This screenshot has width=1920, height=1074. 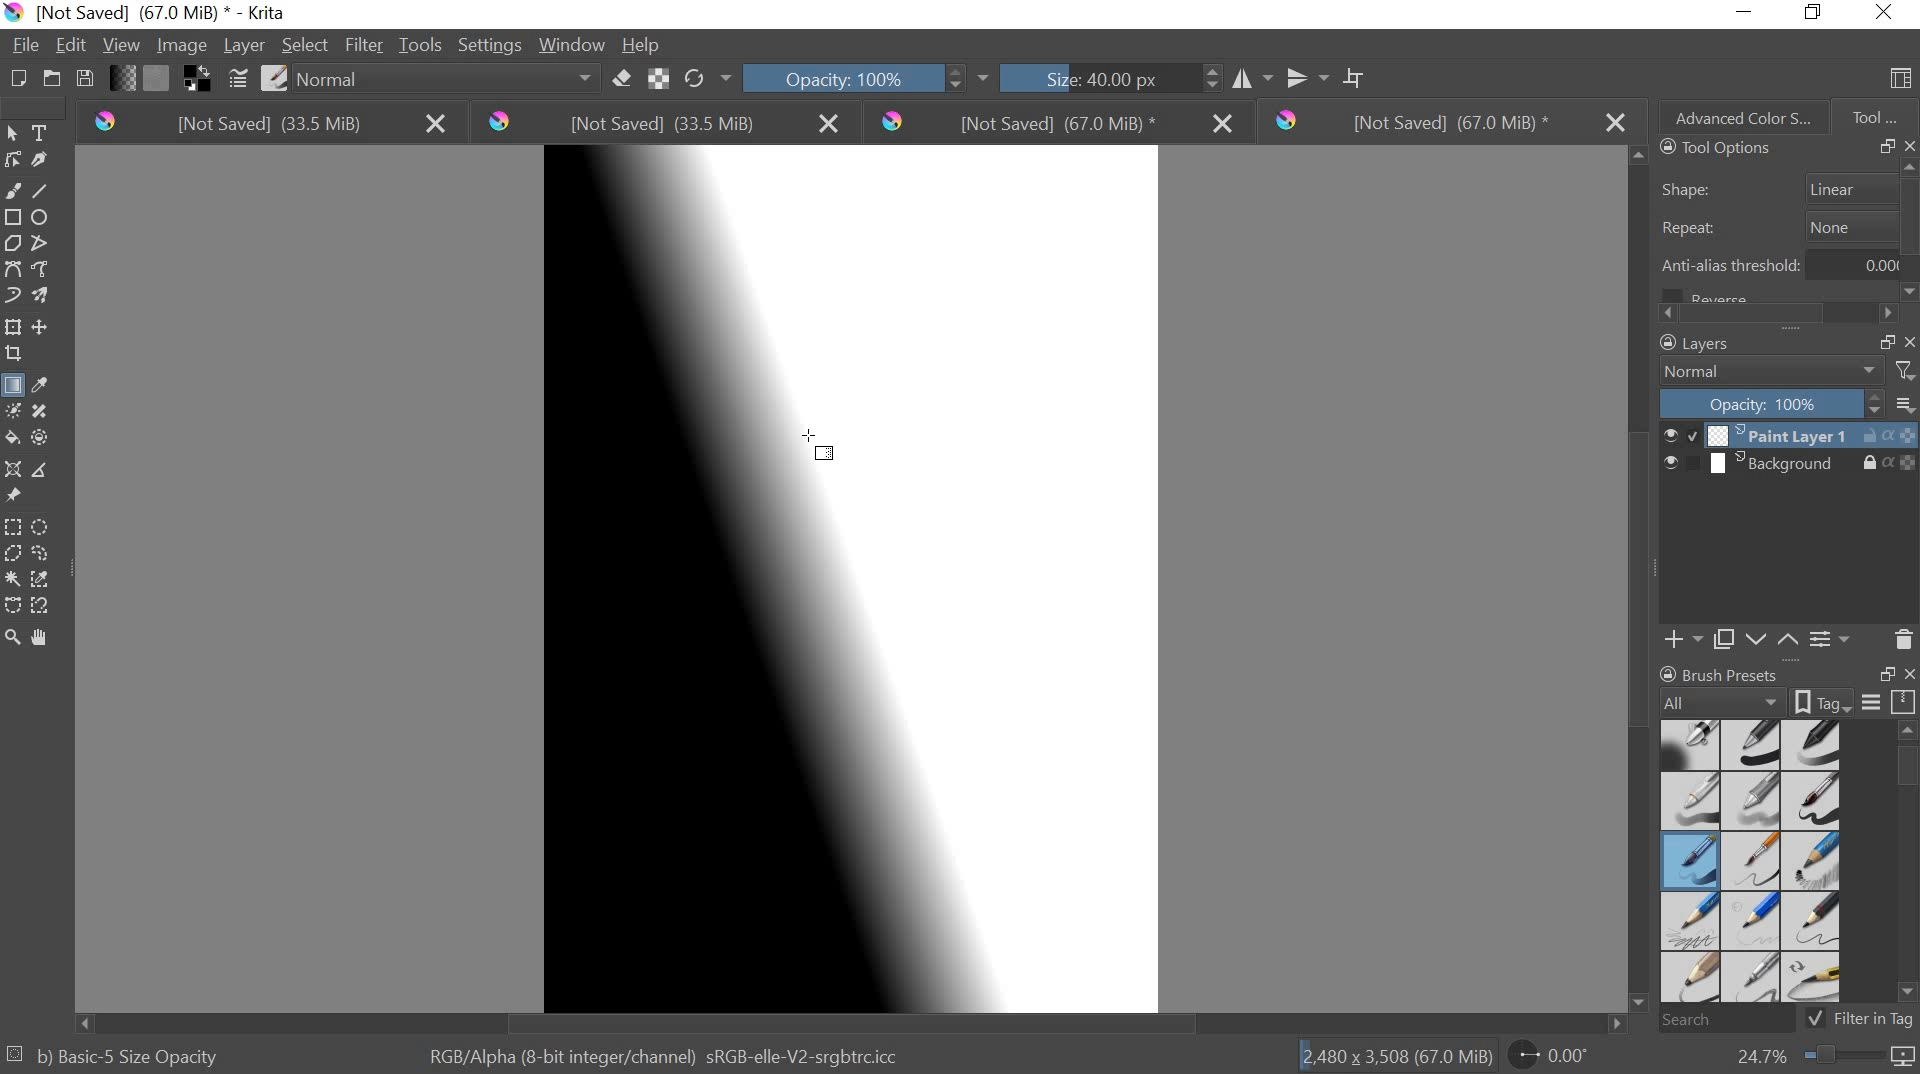 What do you see at coordinates (1782, 311) in the screenshot?
I see `SCROLLBAR` at bounding box center [1782, 311].